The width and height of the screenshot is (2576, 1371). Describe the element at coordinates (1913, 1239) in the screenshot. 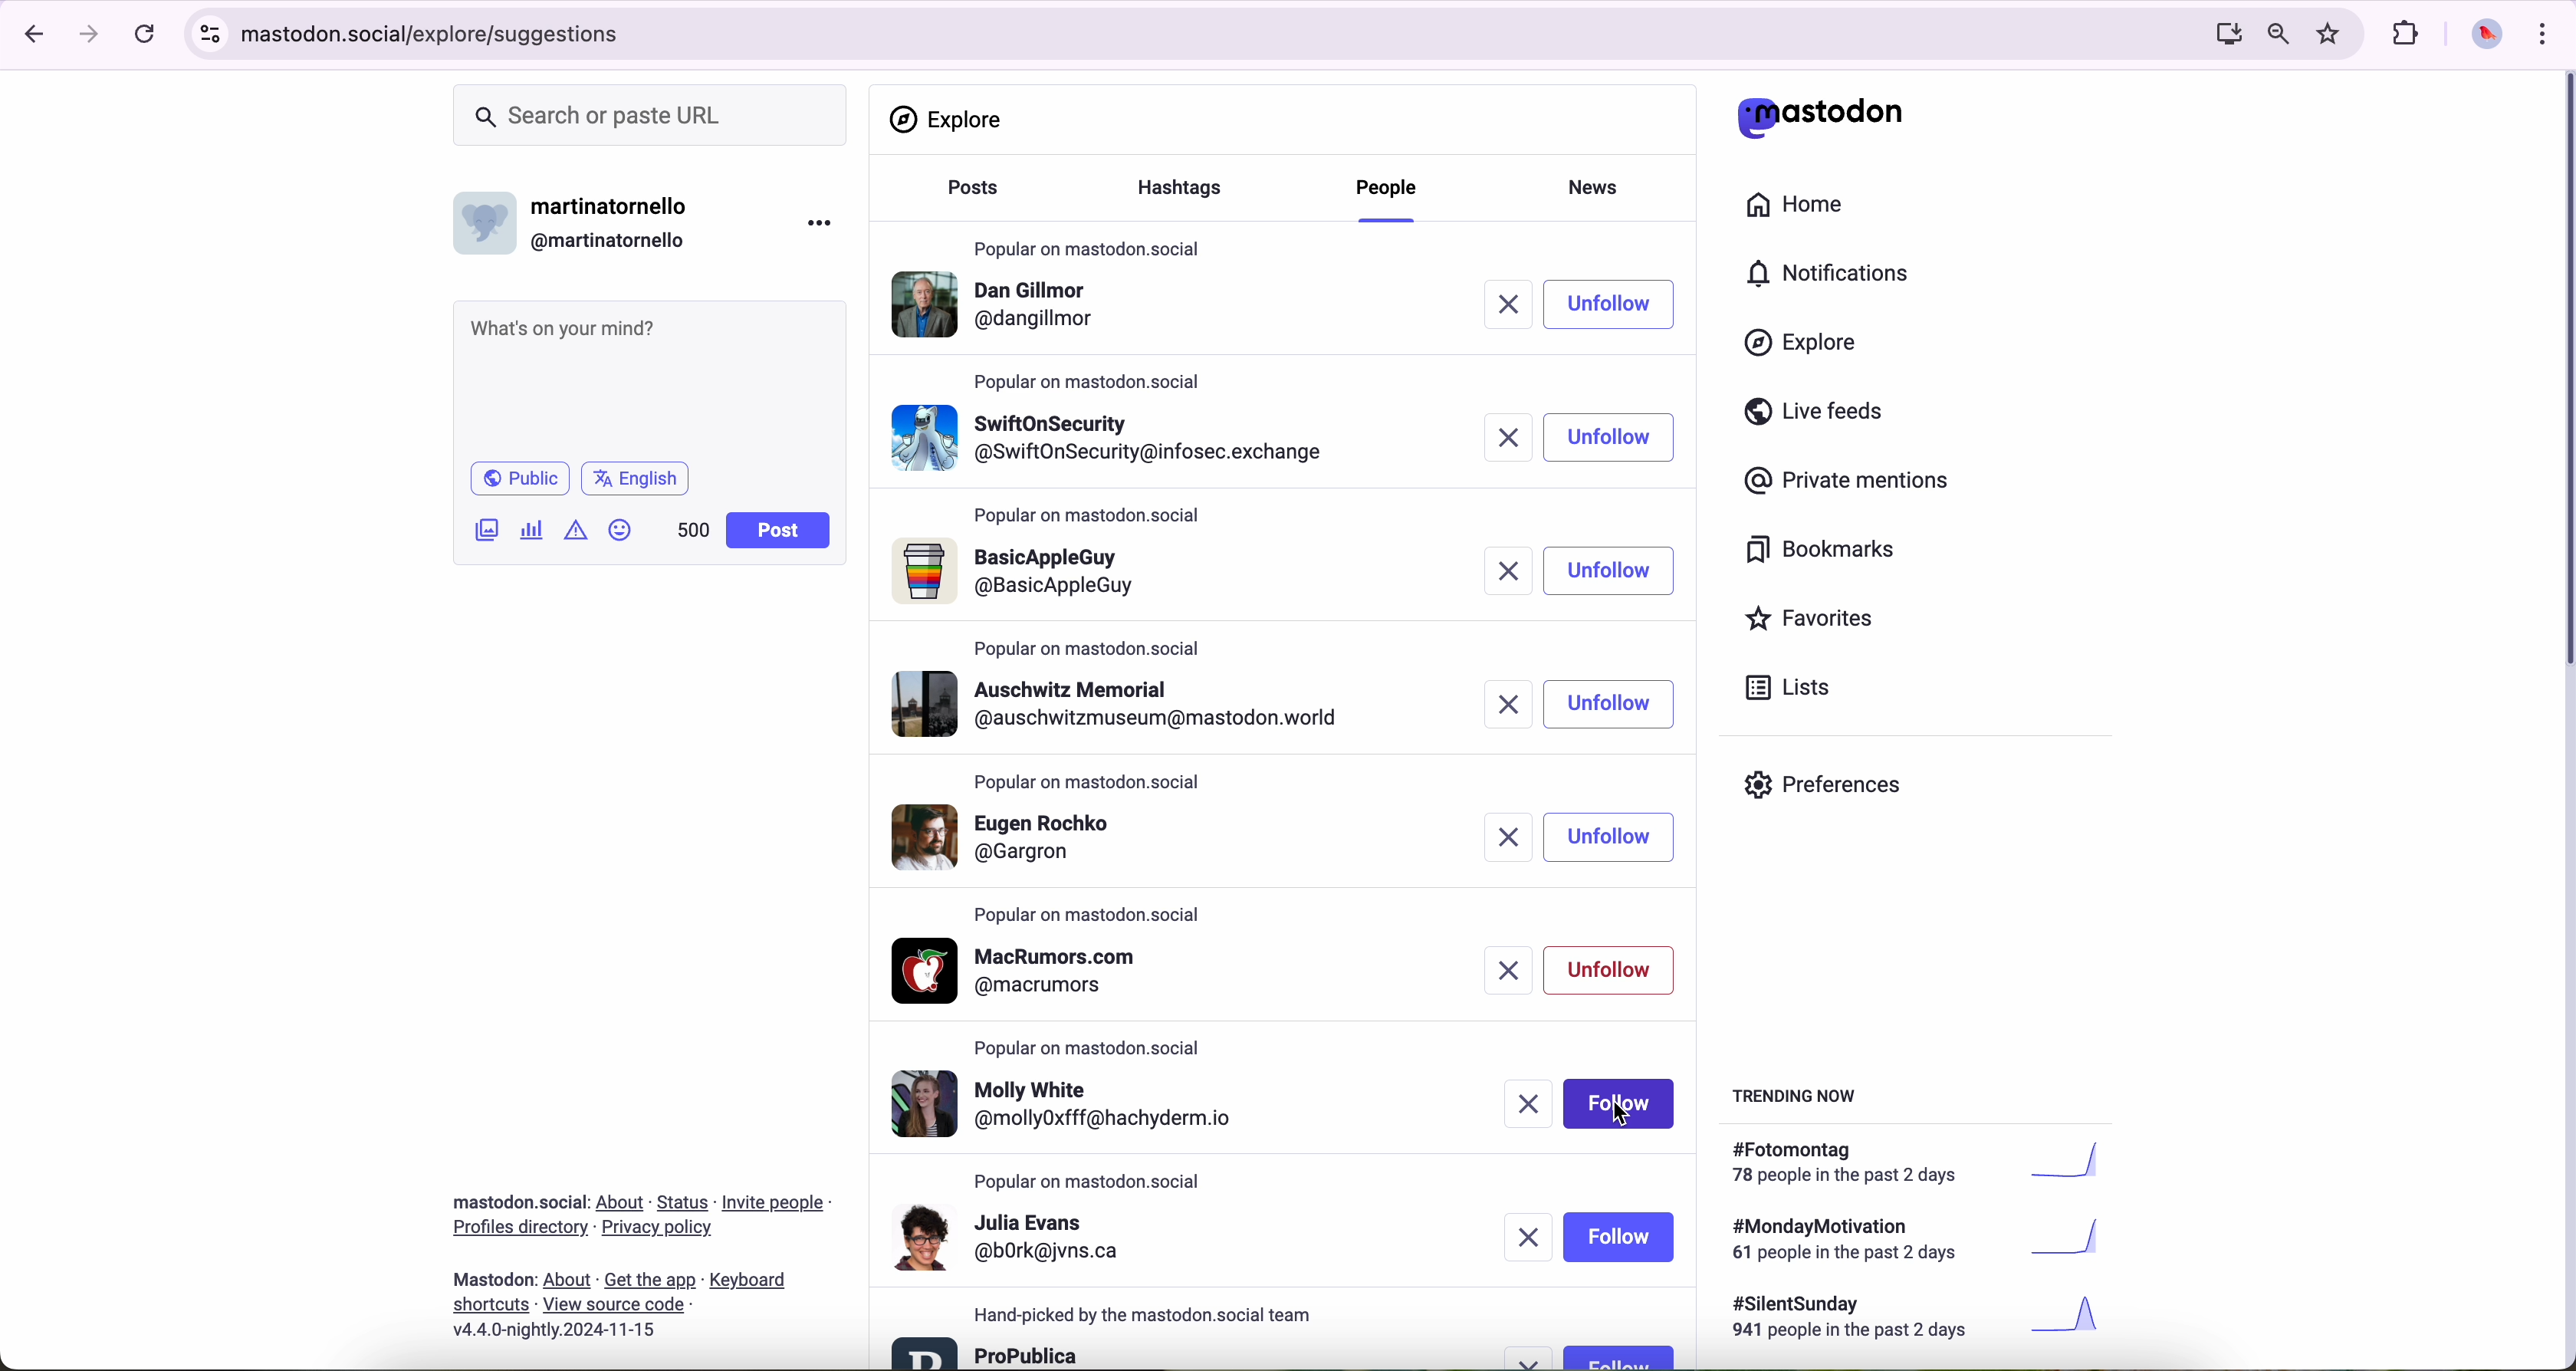

I see `#mondaymotivation` at that location.